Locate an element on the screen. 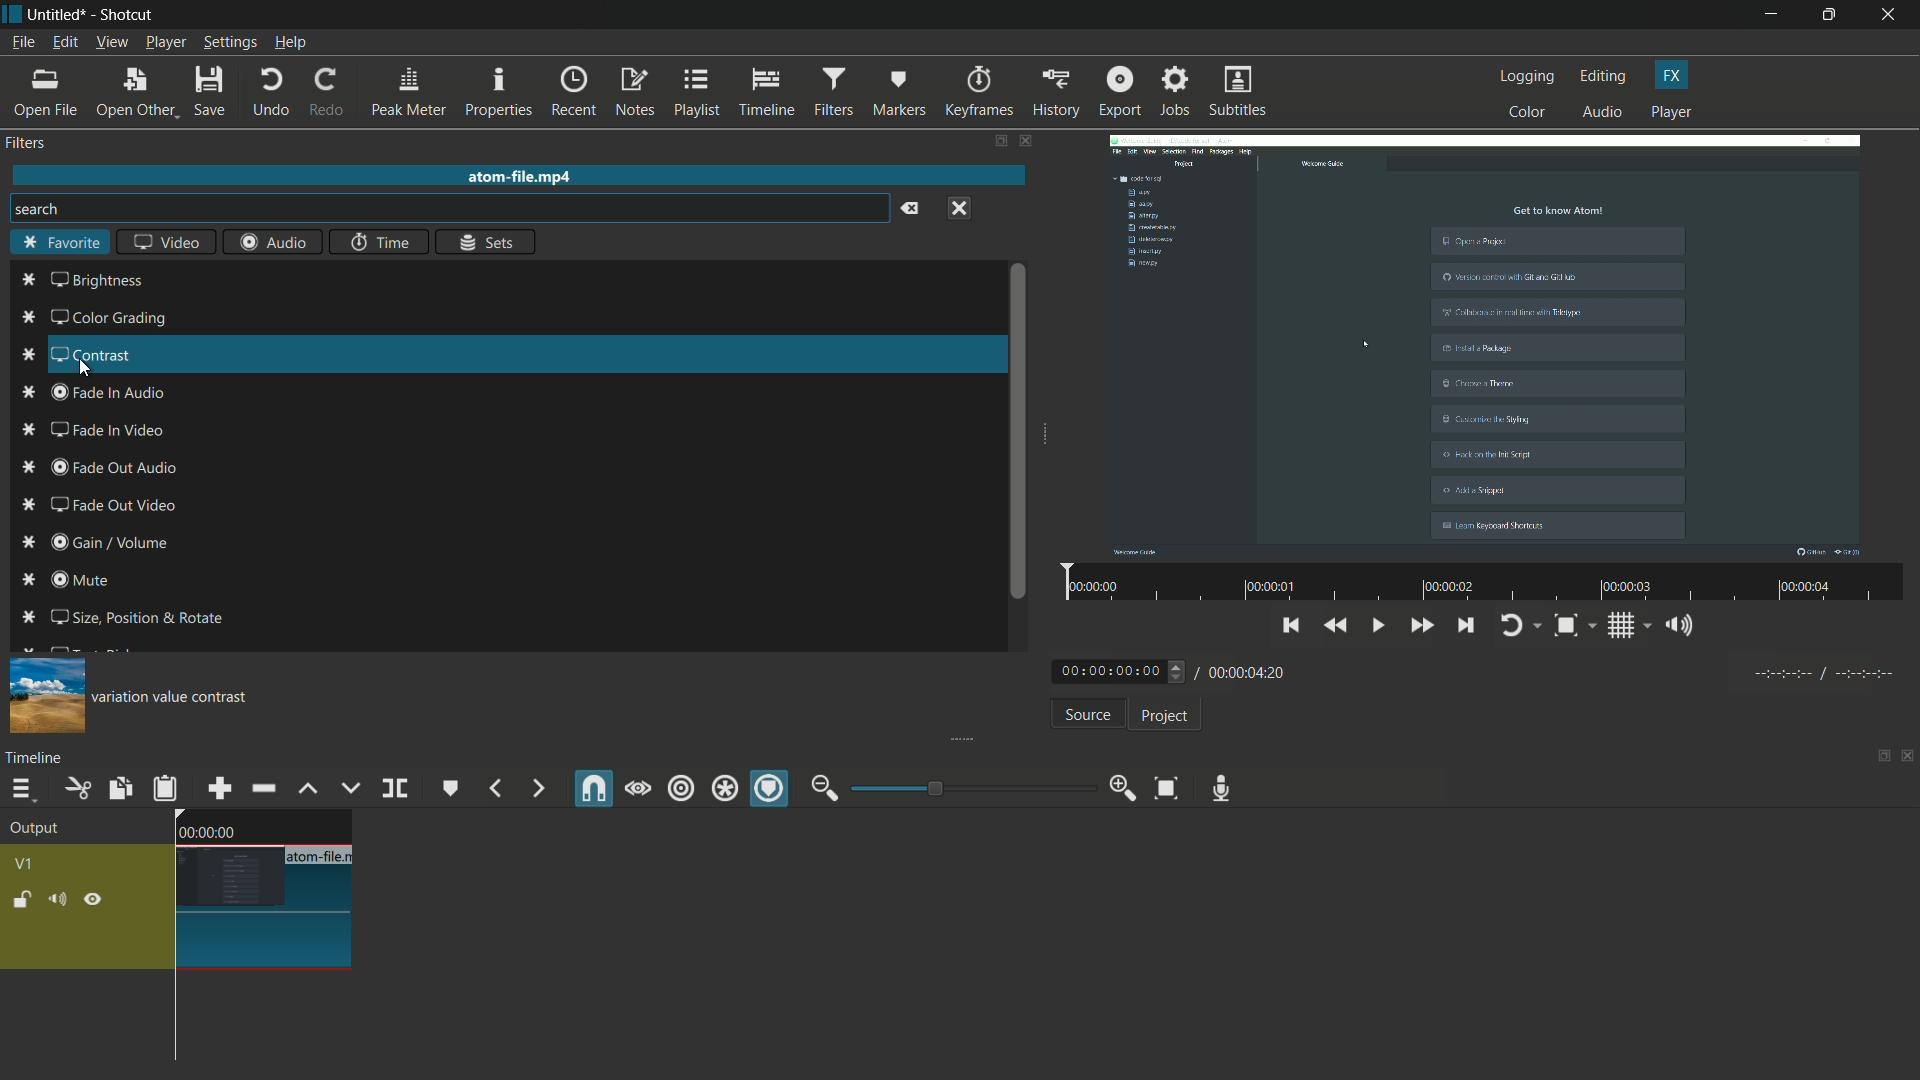  quickly play forward is located at coordinates (1423, 628).